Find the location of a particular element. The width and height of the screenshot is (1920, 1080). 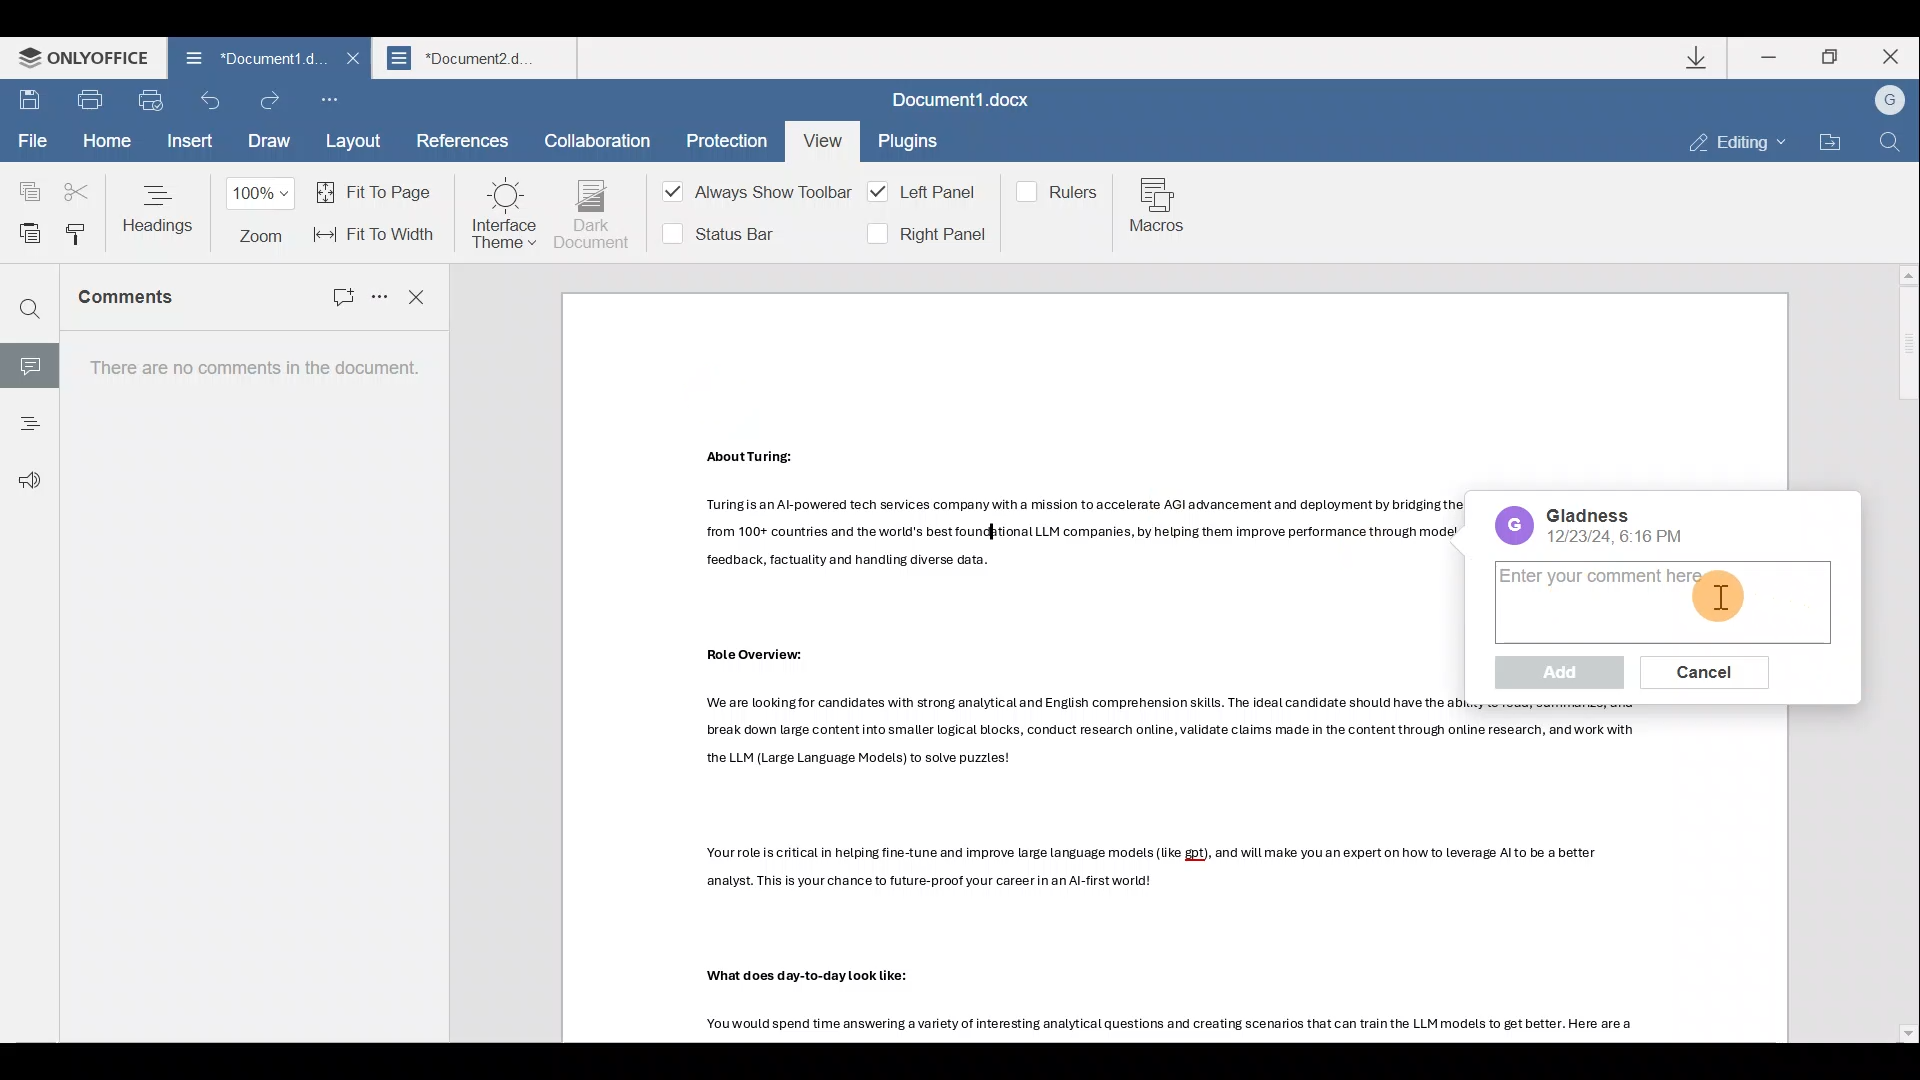

Home is located at coordinates (104, 141).